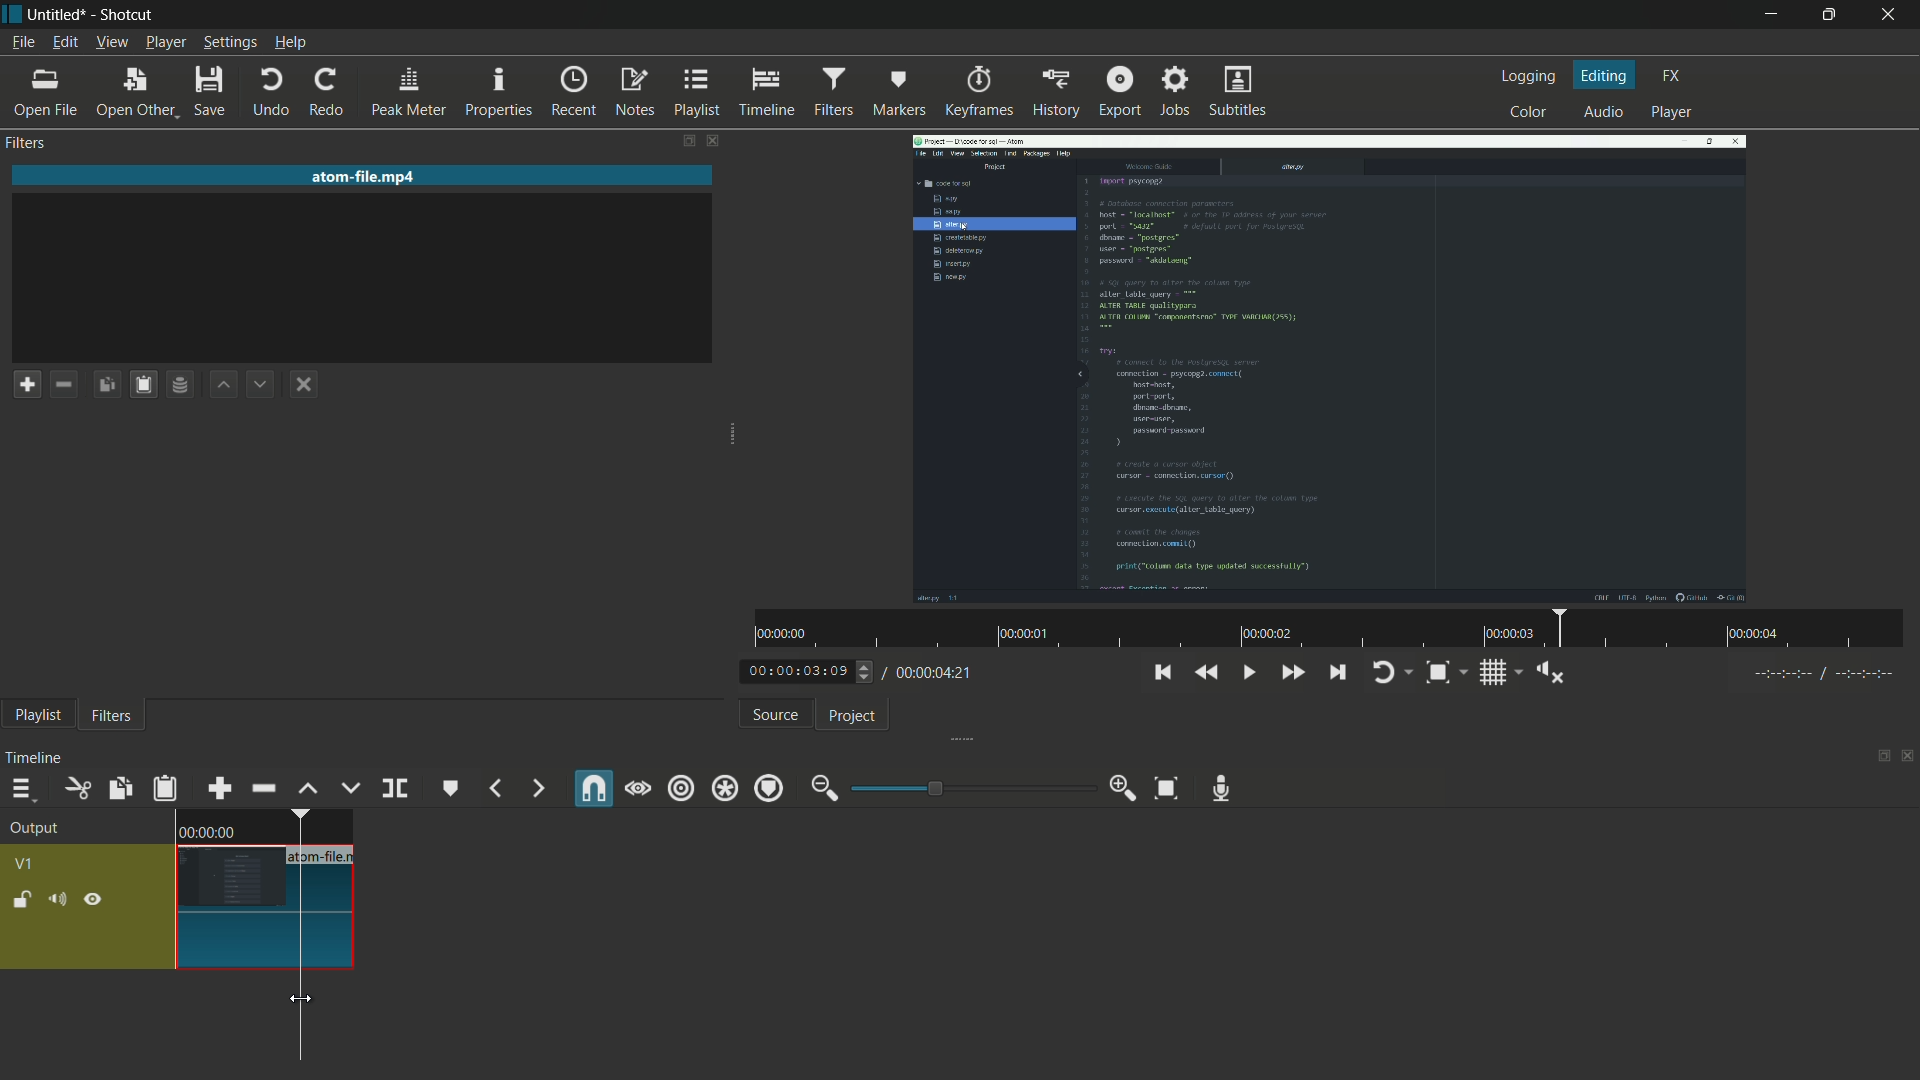 The height and width of the screenshot is (1080, 1920). I want to click on toggle play or pause, so click(1249, 673).